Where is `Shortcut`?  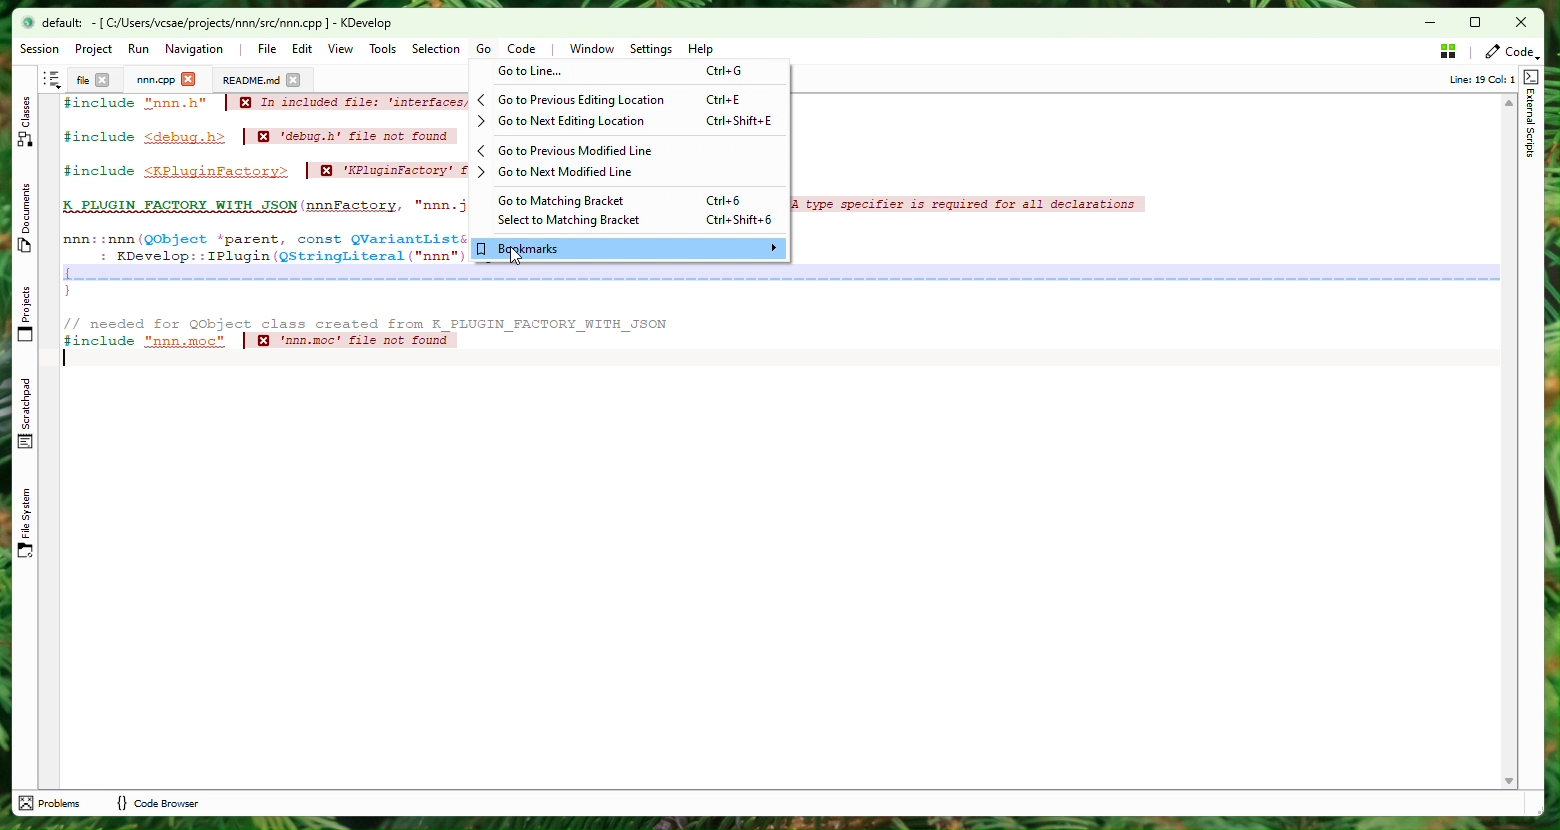
Shortcut is located at coordinates (52, 80).